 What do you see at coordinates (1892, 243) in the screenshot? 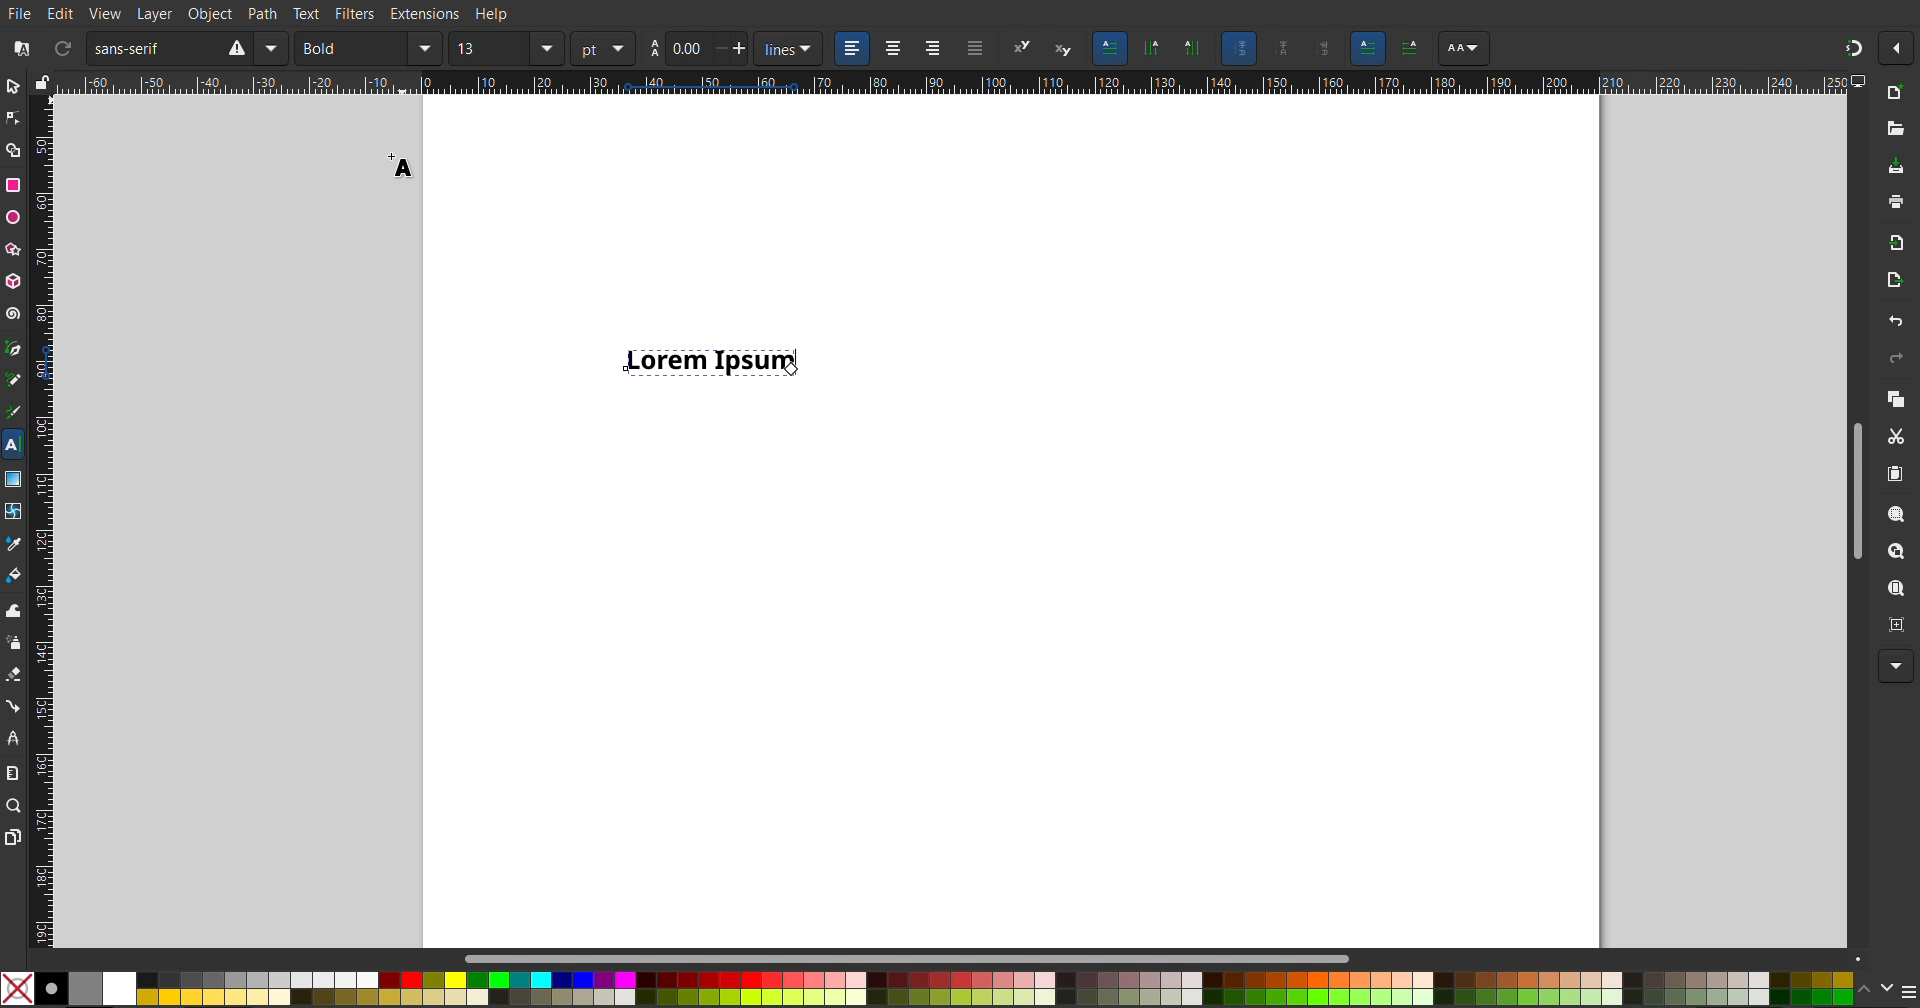
I see `Import a Bitmap or SVG` at bounding box center [1892, 243].